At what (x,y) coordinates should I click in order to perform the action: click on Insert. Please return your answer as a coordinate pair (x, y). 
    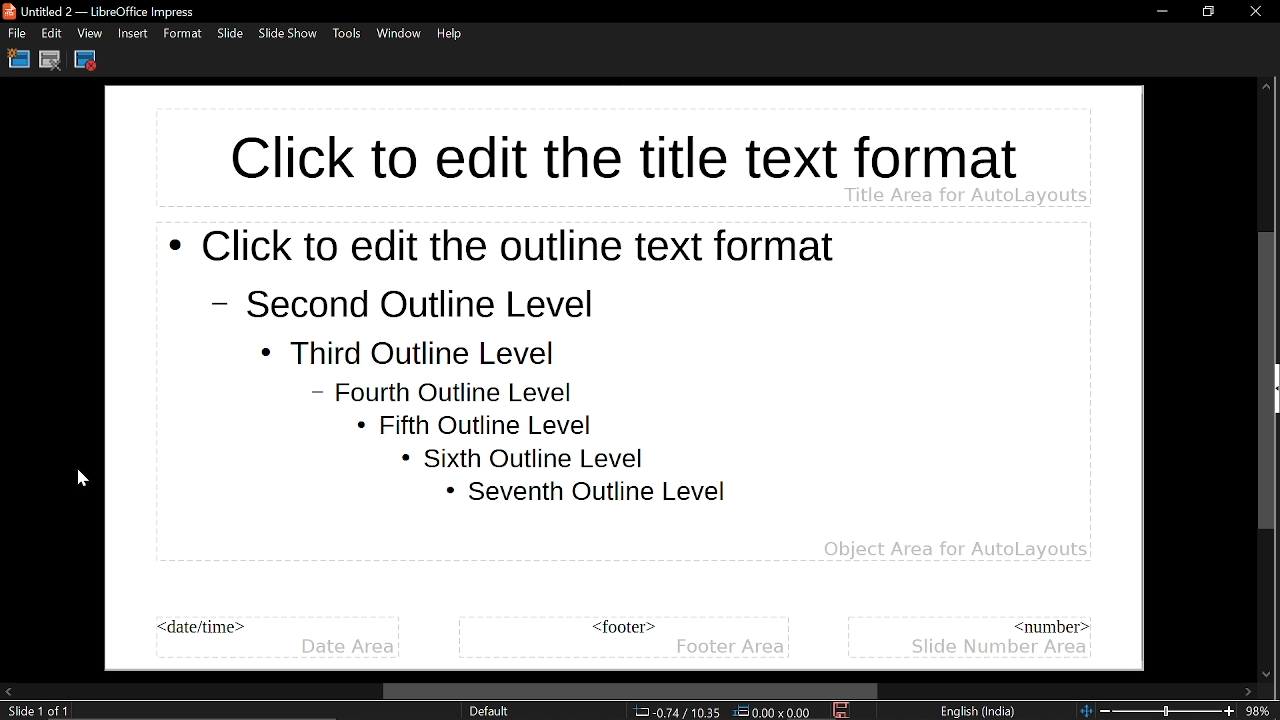
    Looking at the image, I should click on (131, 34).